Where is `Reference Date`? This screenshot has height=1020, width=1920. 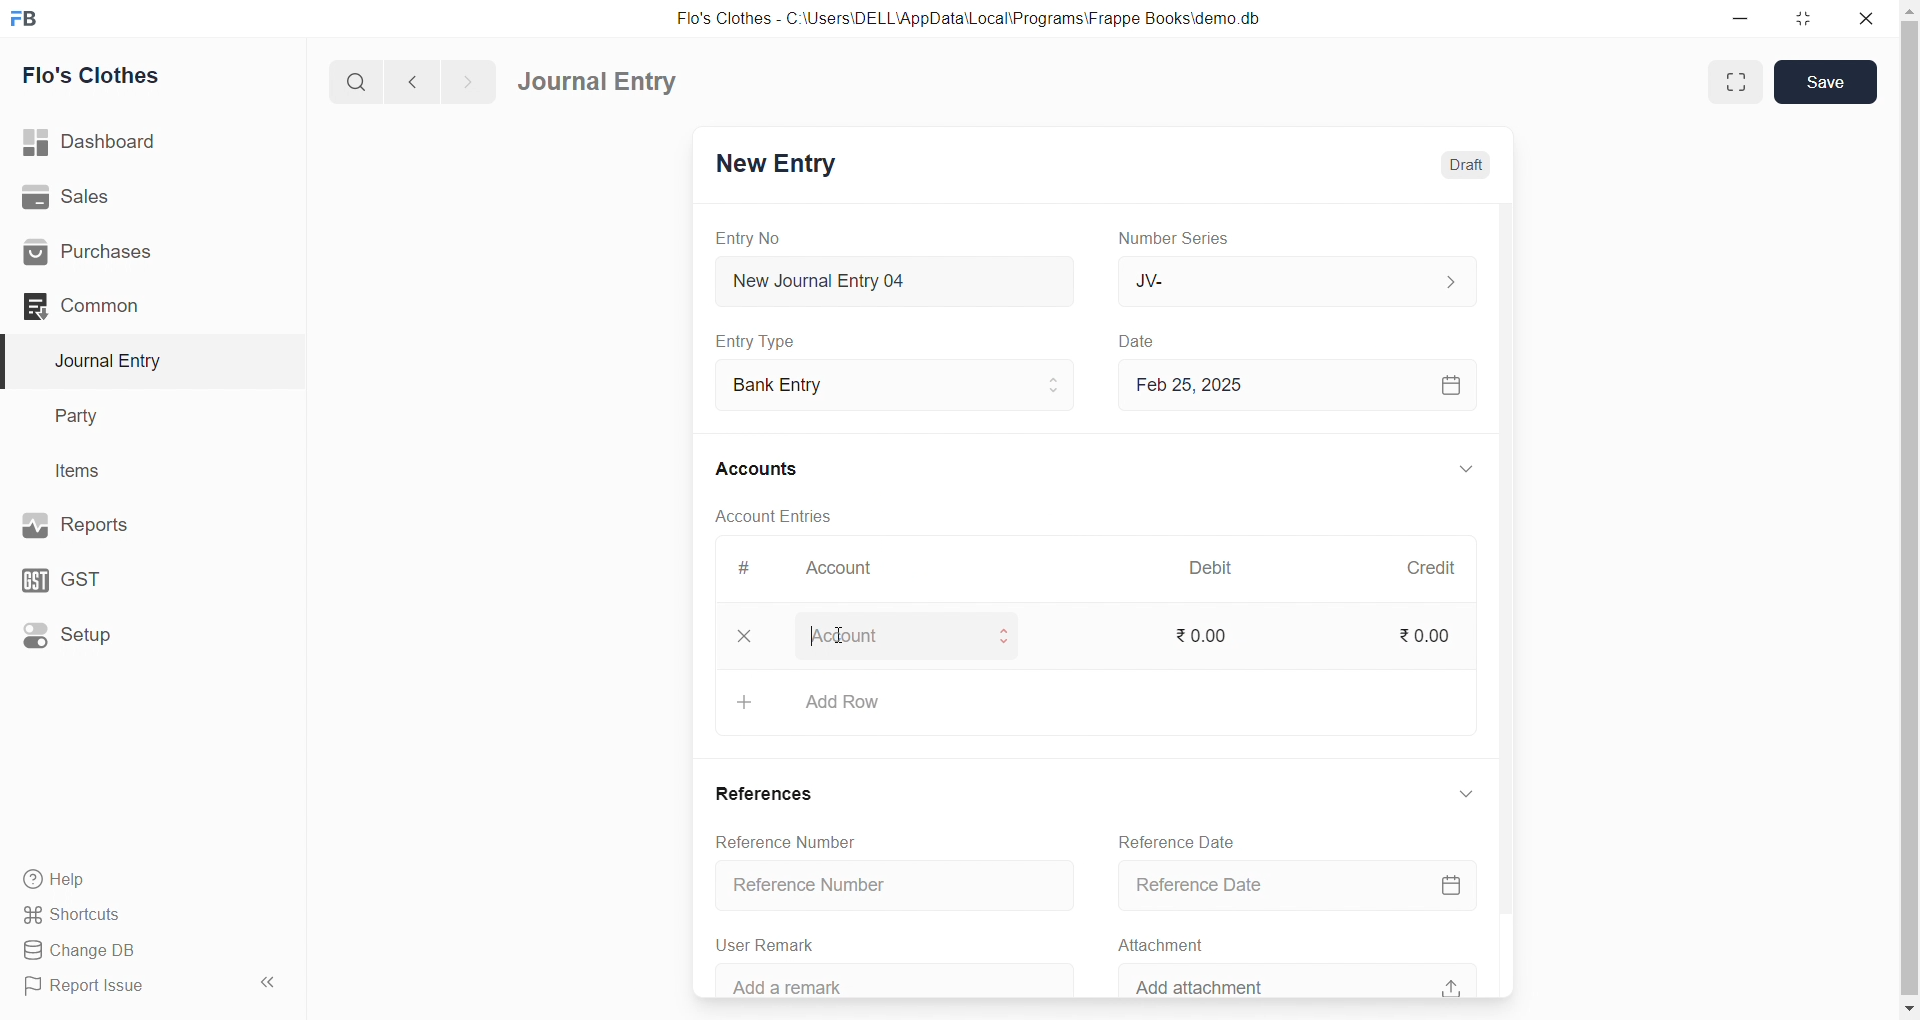 Reference Date is located at coordinates (1303, 887).